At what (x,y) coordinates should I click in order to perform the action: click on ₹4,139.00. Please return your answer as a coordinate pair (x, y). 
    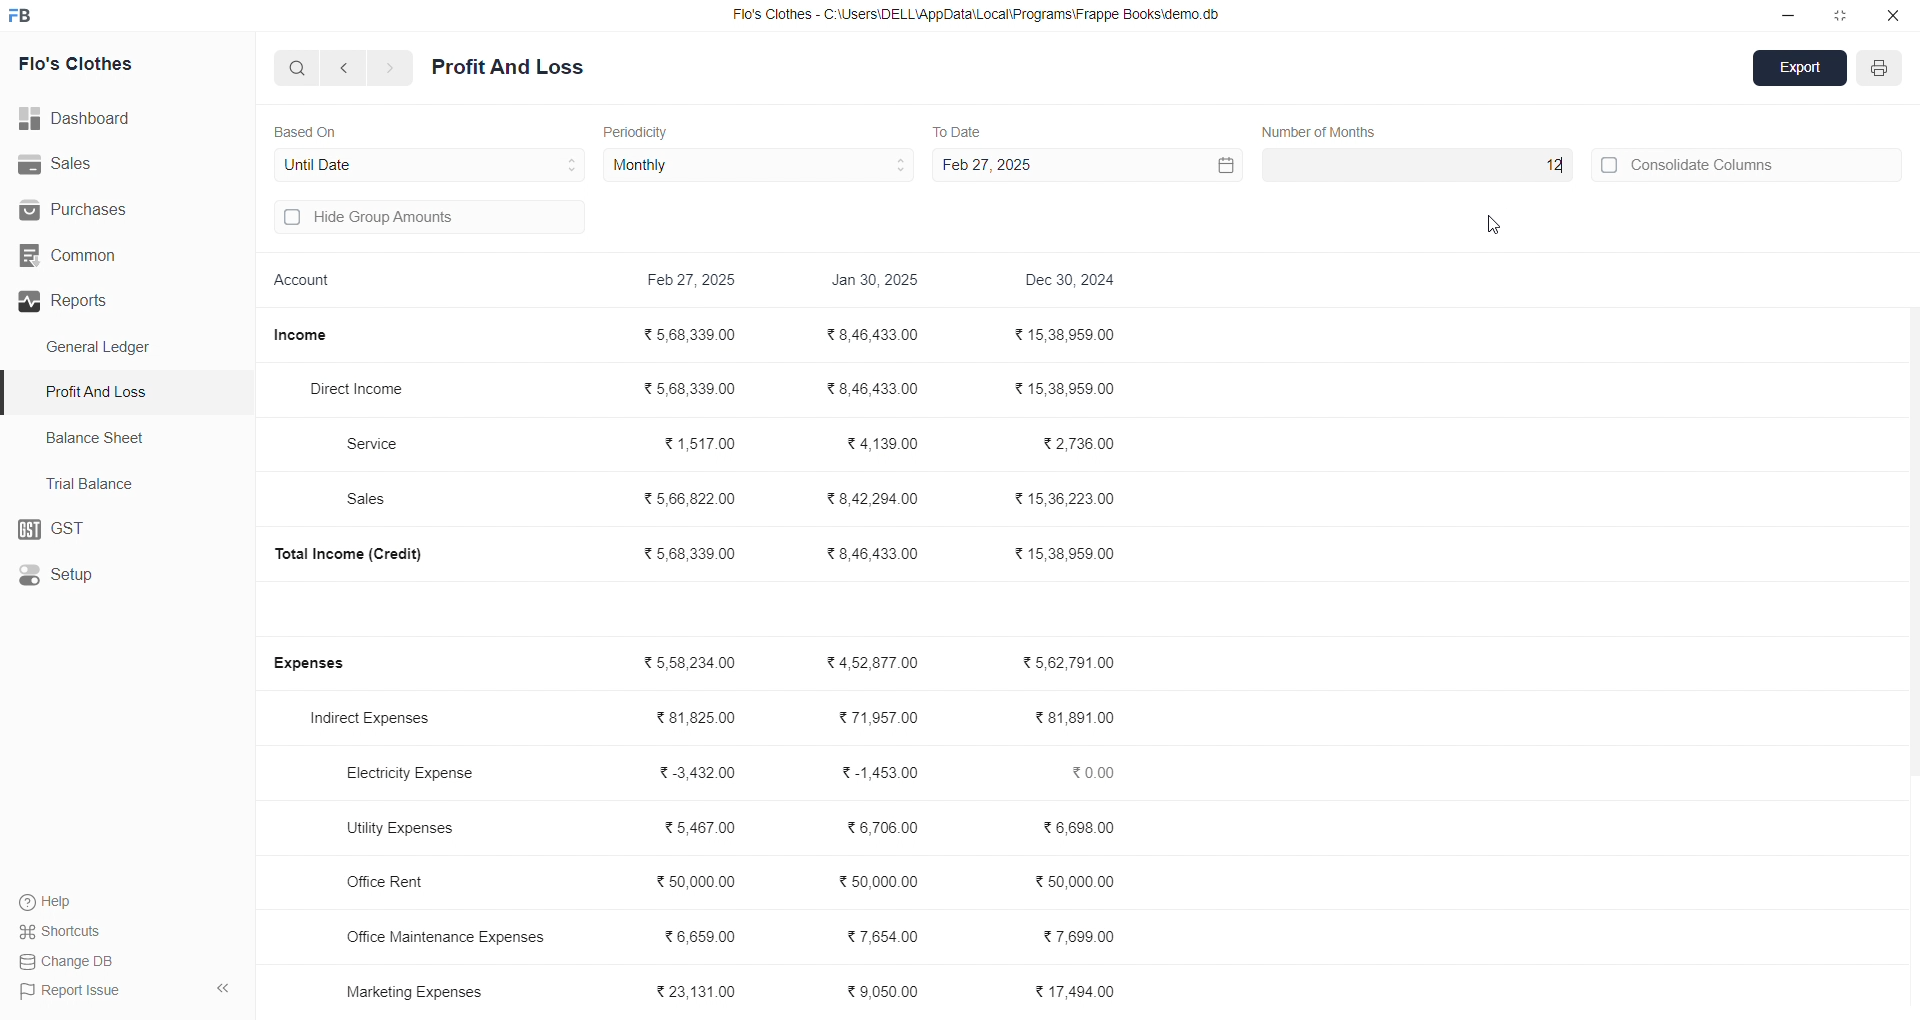
    Looking at the image, I should click on (882, 444).